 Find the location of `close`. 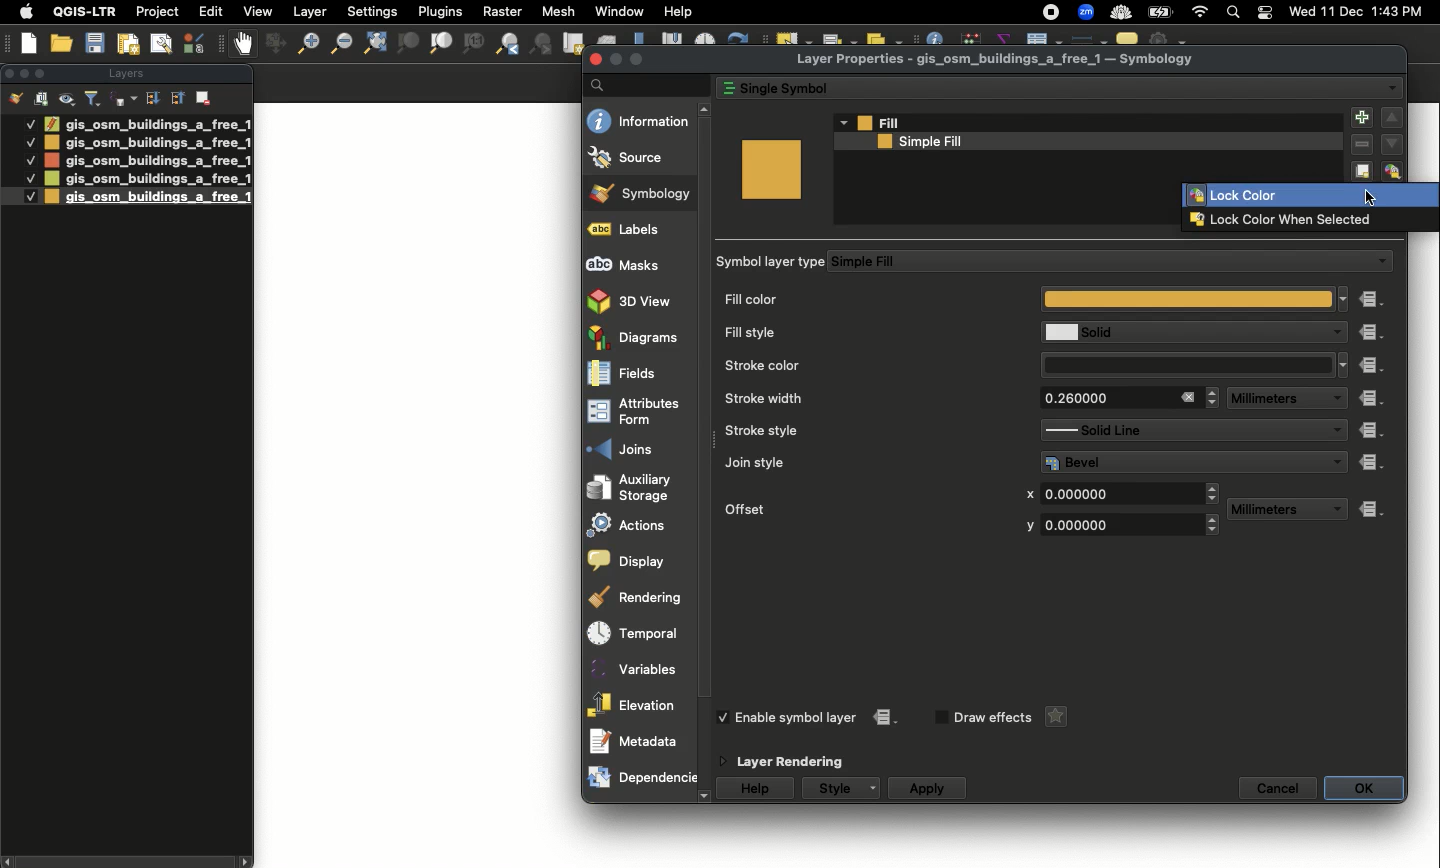

close is located at coordinates (597, 60).